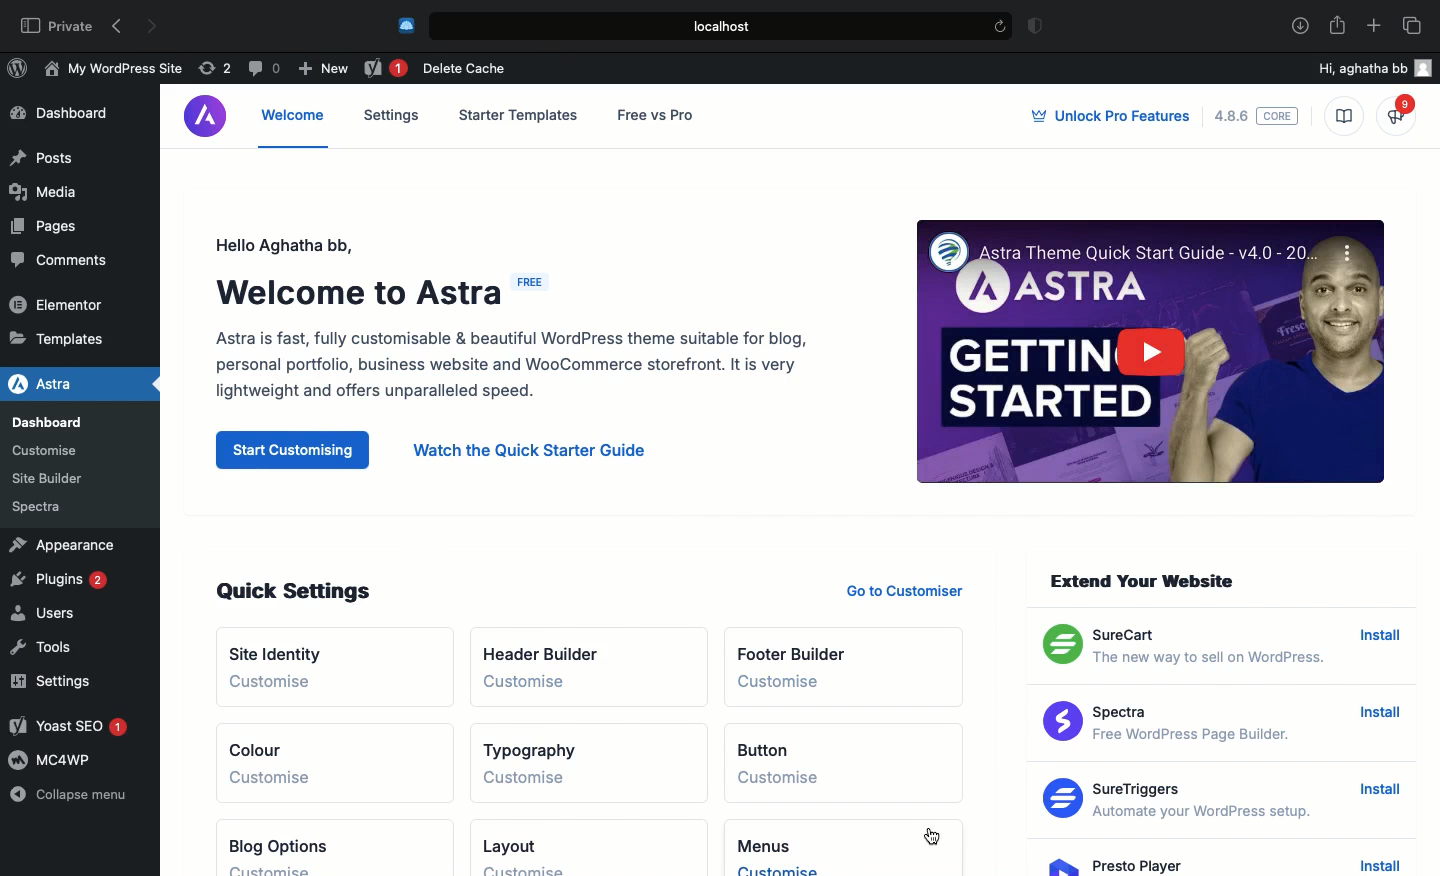  What do you see at coordinates (391, 117) in the screenshot?
I see `Settings` at bounding box center [391, 117].